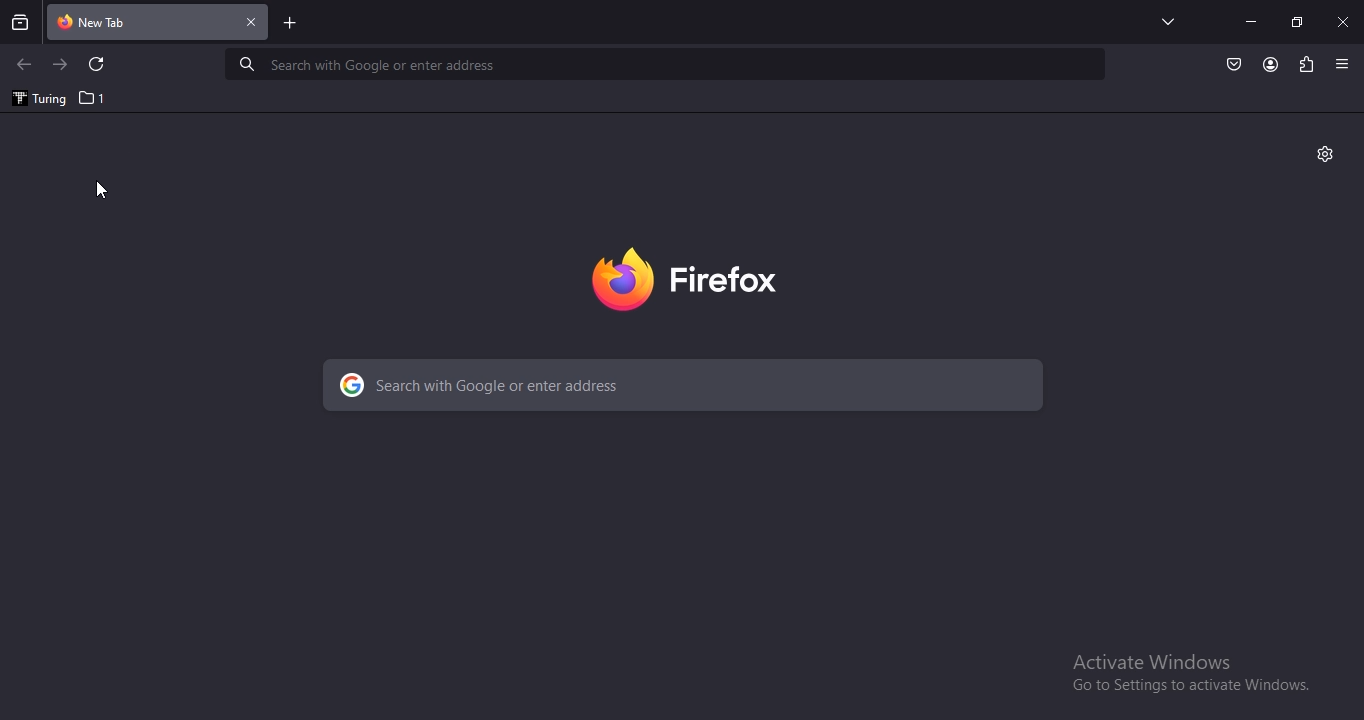 The image size is (1364, 720). What do you see at coordinates (1345, 21) in the screenshot?
I see `close` at bounding box center [1345, 21].